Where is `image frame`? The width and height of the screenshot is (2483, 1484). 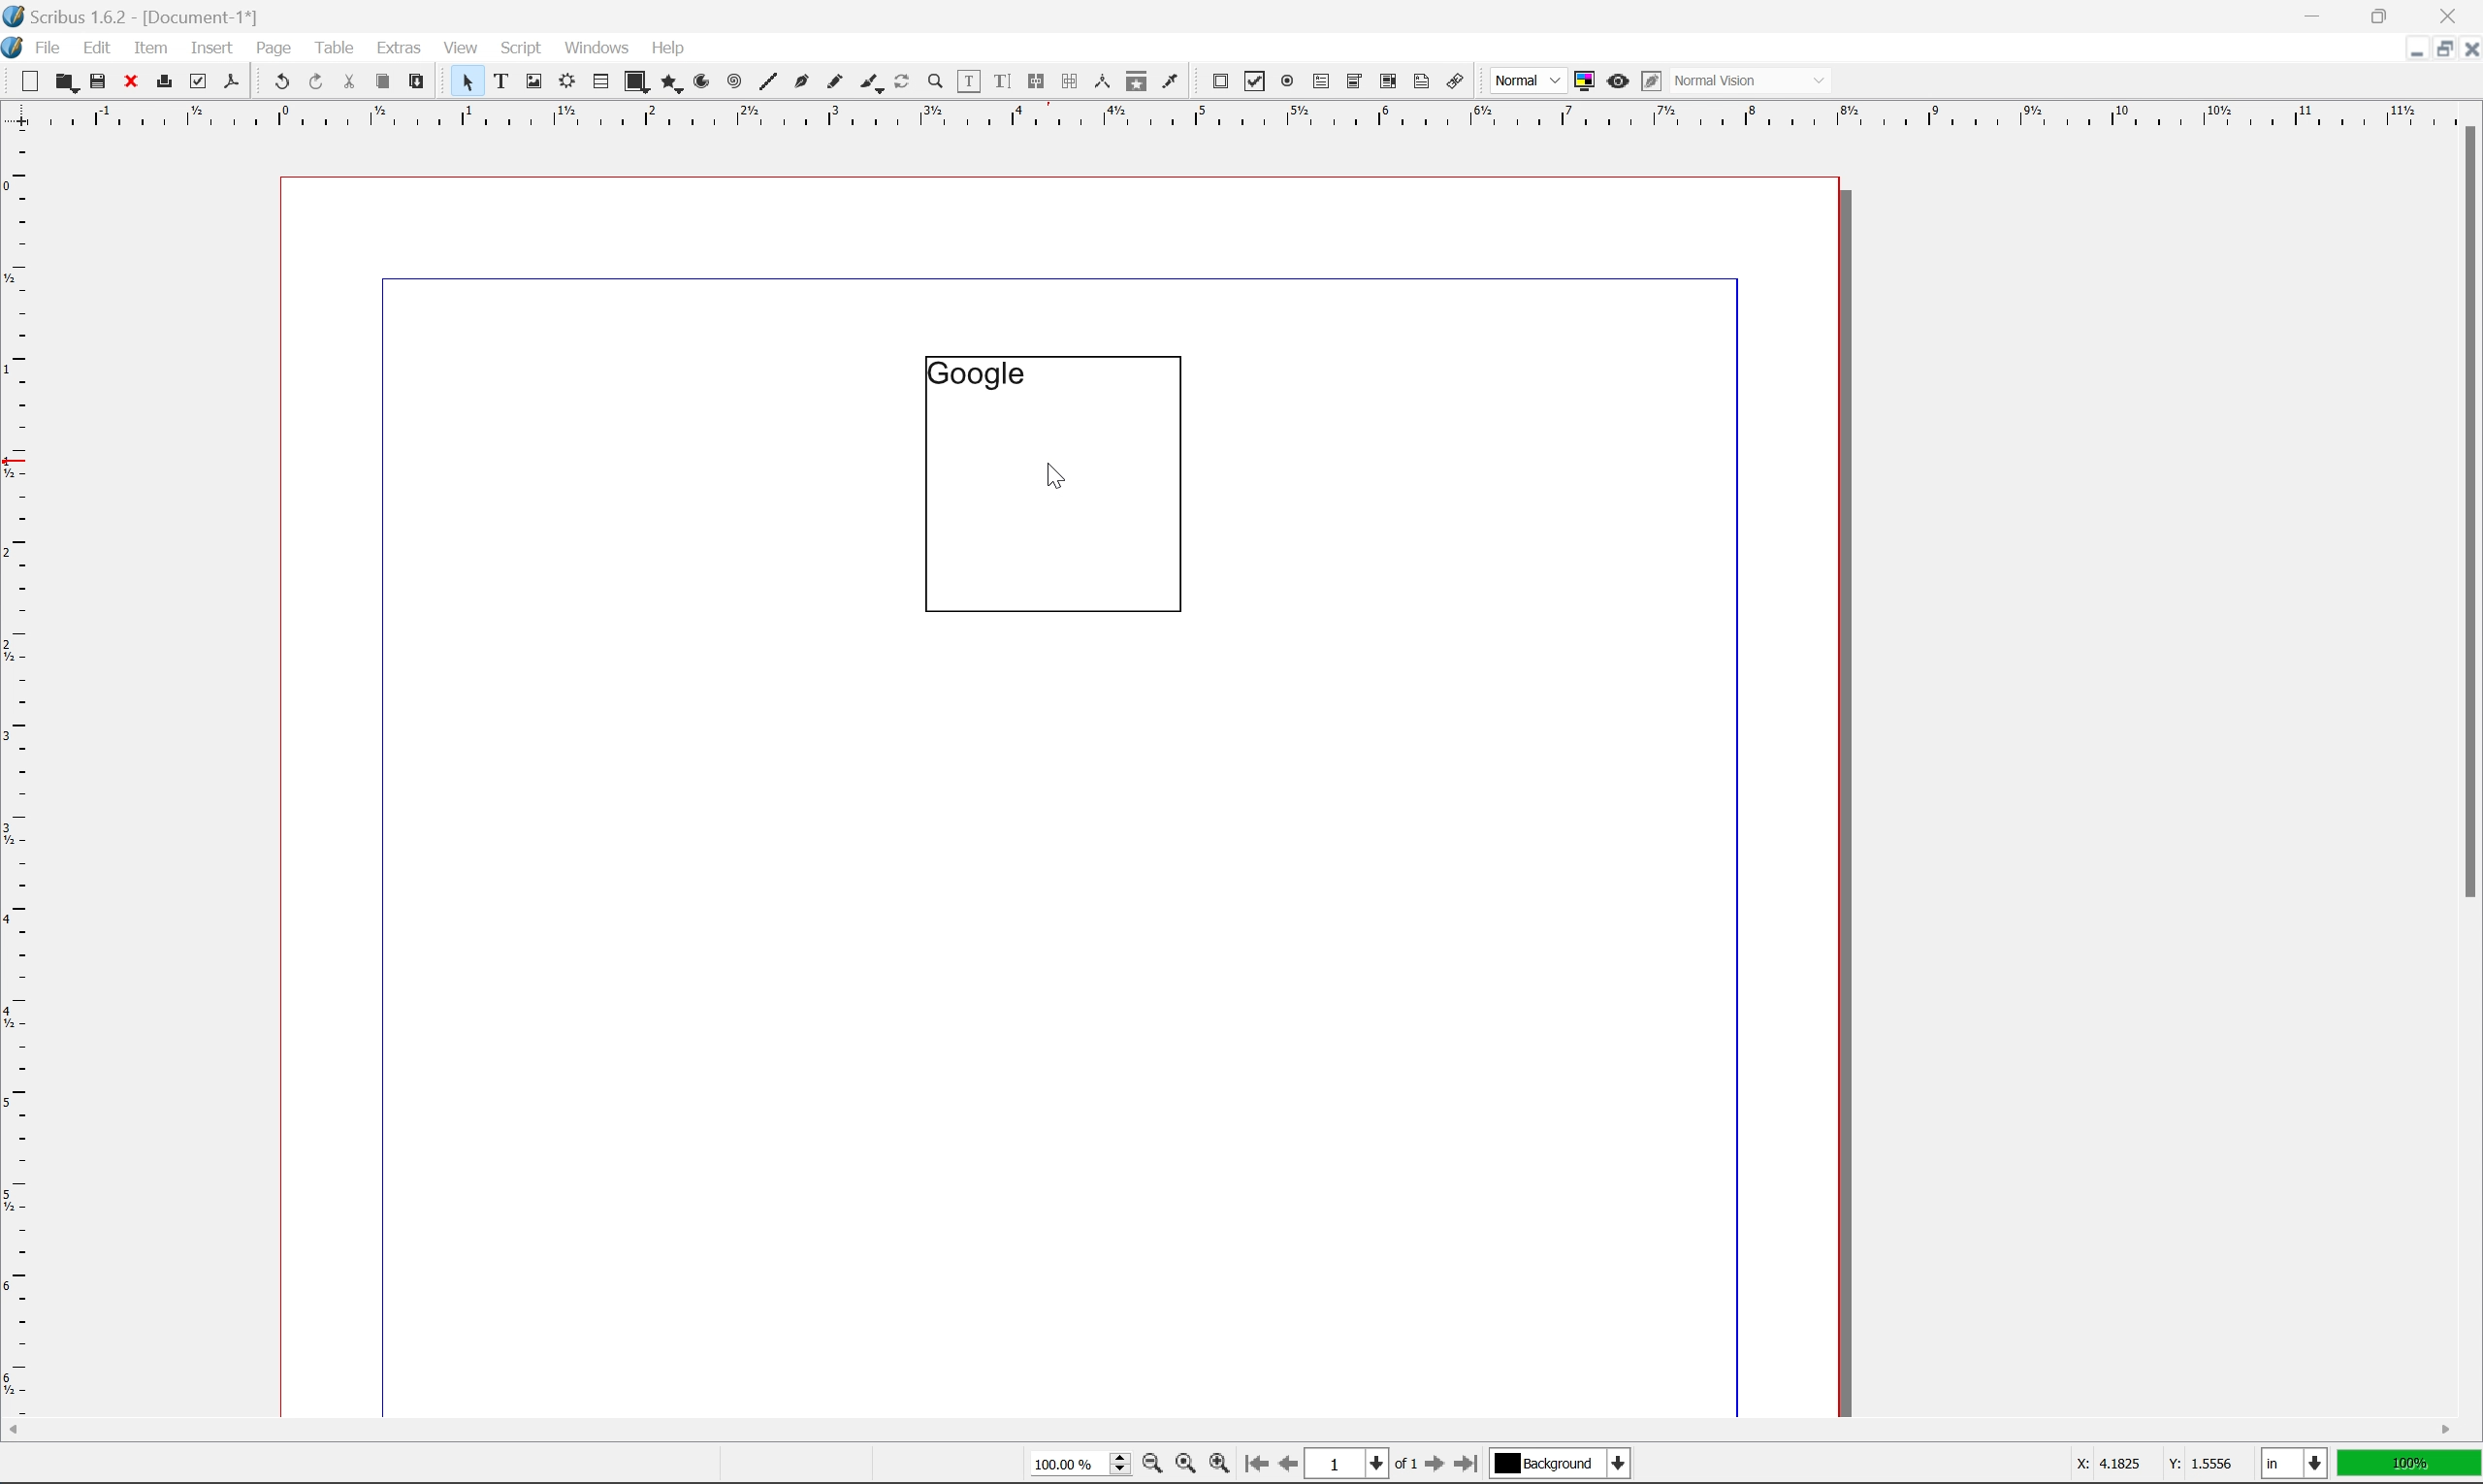 image frame is located at coordinates (534, 83).